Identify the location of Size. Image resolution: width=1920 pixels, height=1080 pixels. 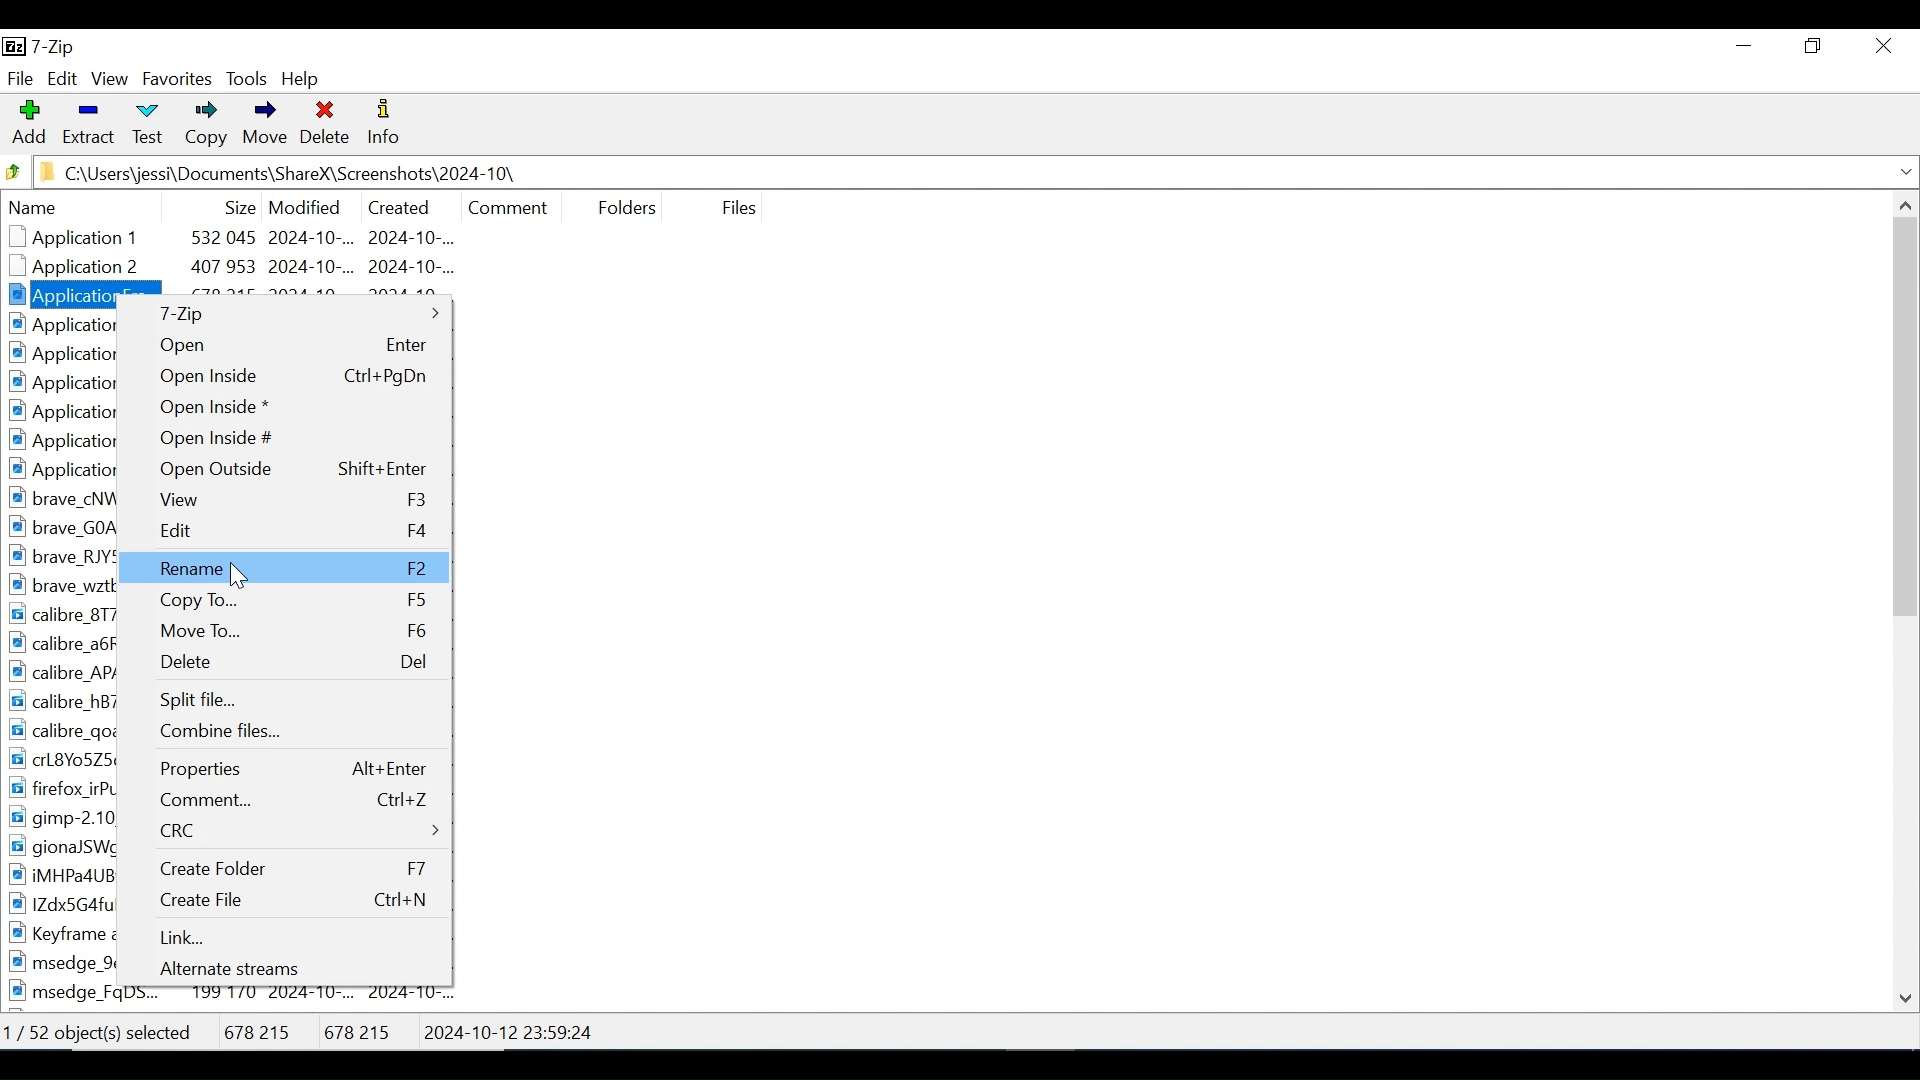
(235, 204).